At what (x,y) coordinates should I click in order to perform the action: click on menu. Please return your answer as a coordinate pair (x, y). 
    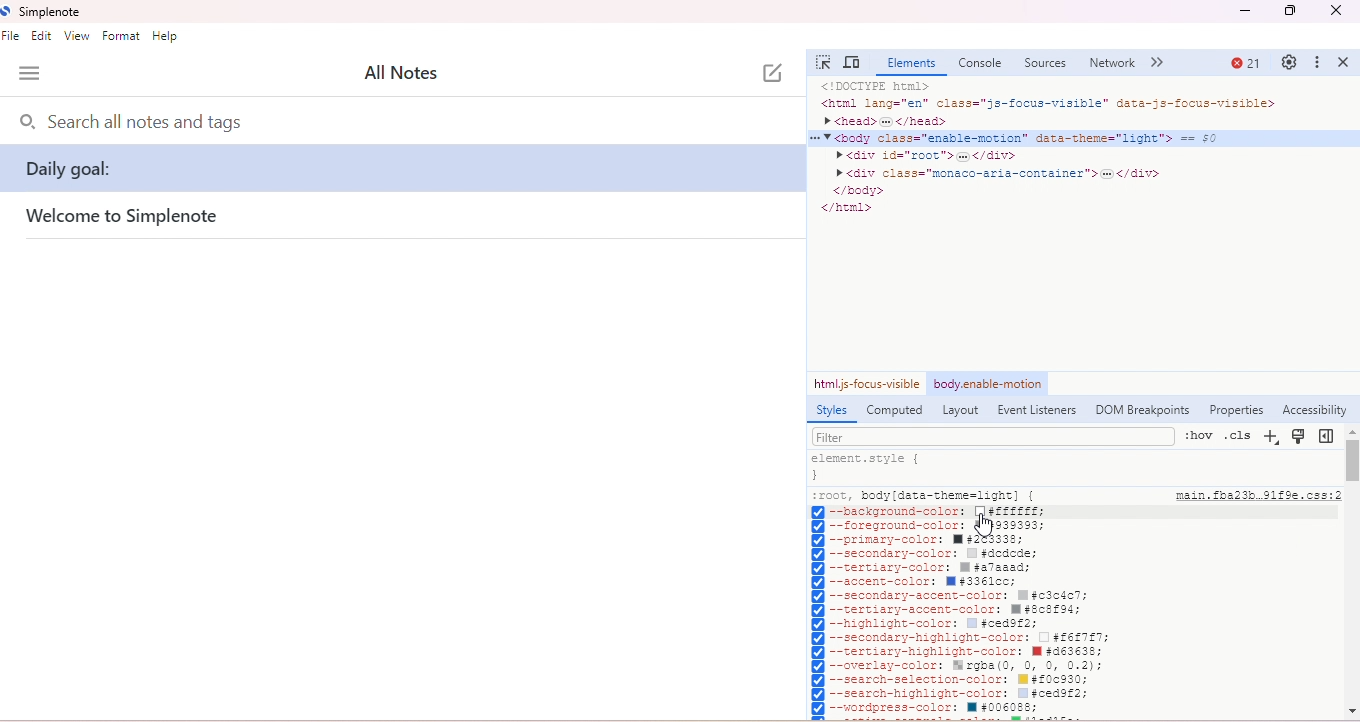
    Looking at the image, I should click on (30, 74).